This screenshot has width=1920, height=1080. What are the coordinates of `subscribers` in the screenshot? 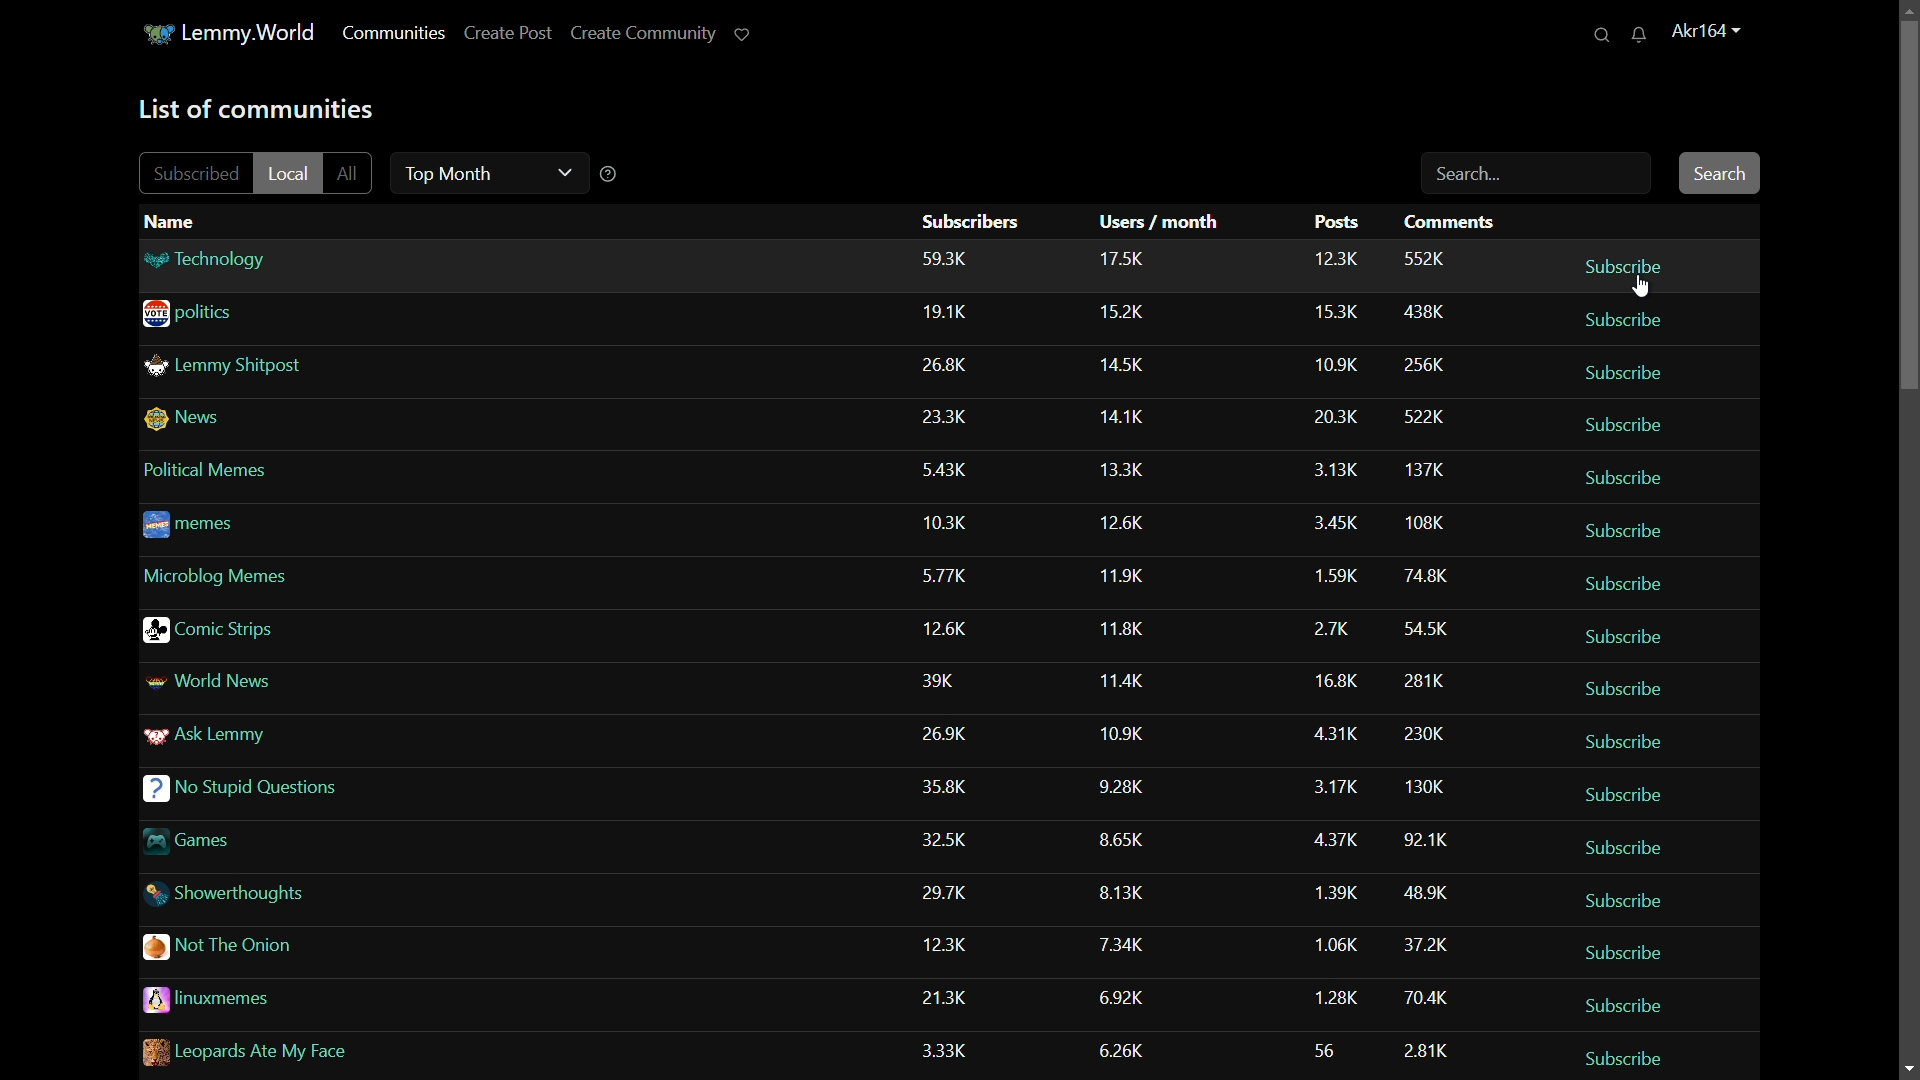 It's located at (950, 687).